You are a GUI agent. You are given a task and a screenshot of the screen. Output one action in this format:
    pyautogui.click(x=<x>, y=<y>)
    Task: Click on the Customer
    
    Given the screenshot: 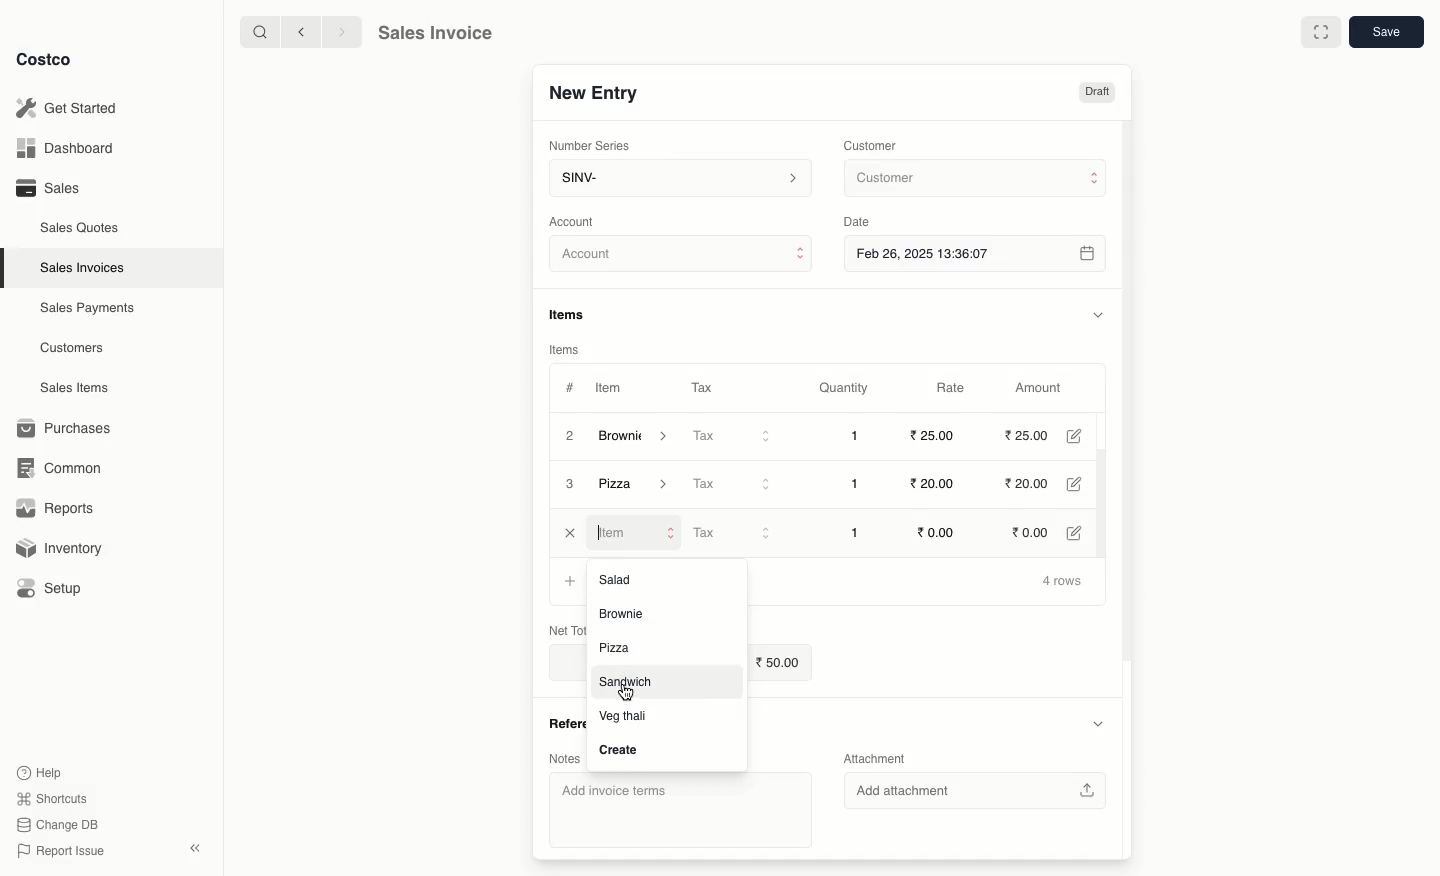 What is the action you would take?
    pyautogui.click(x=973, y=179)
    